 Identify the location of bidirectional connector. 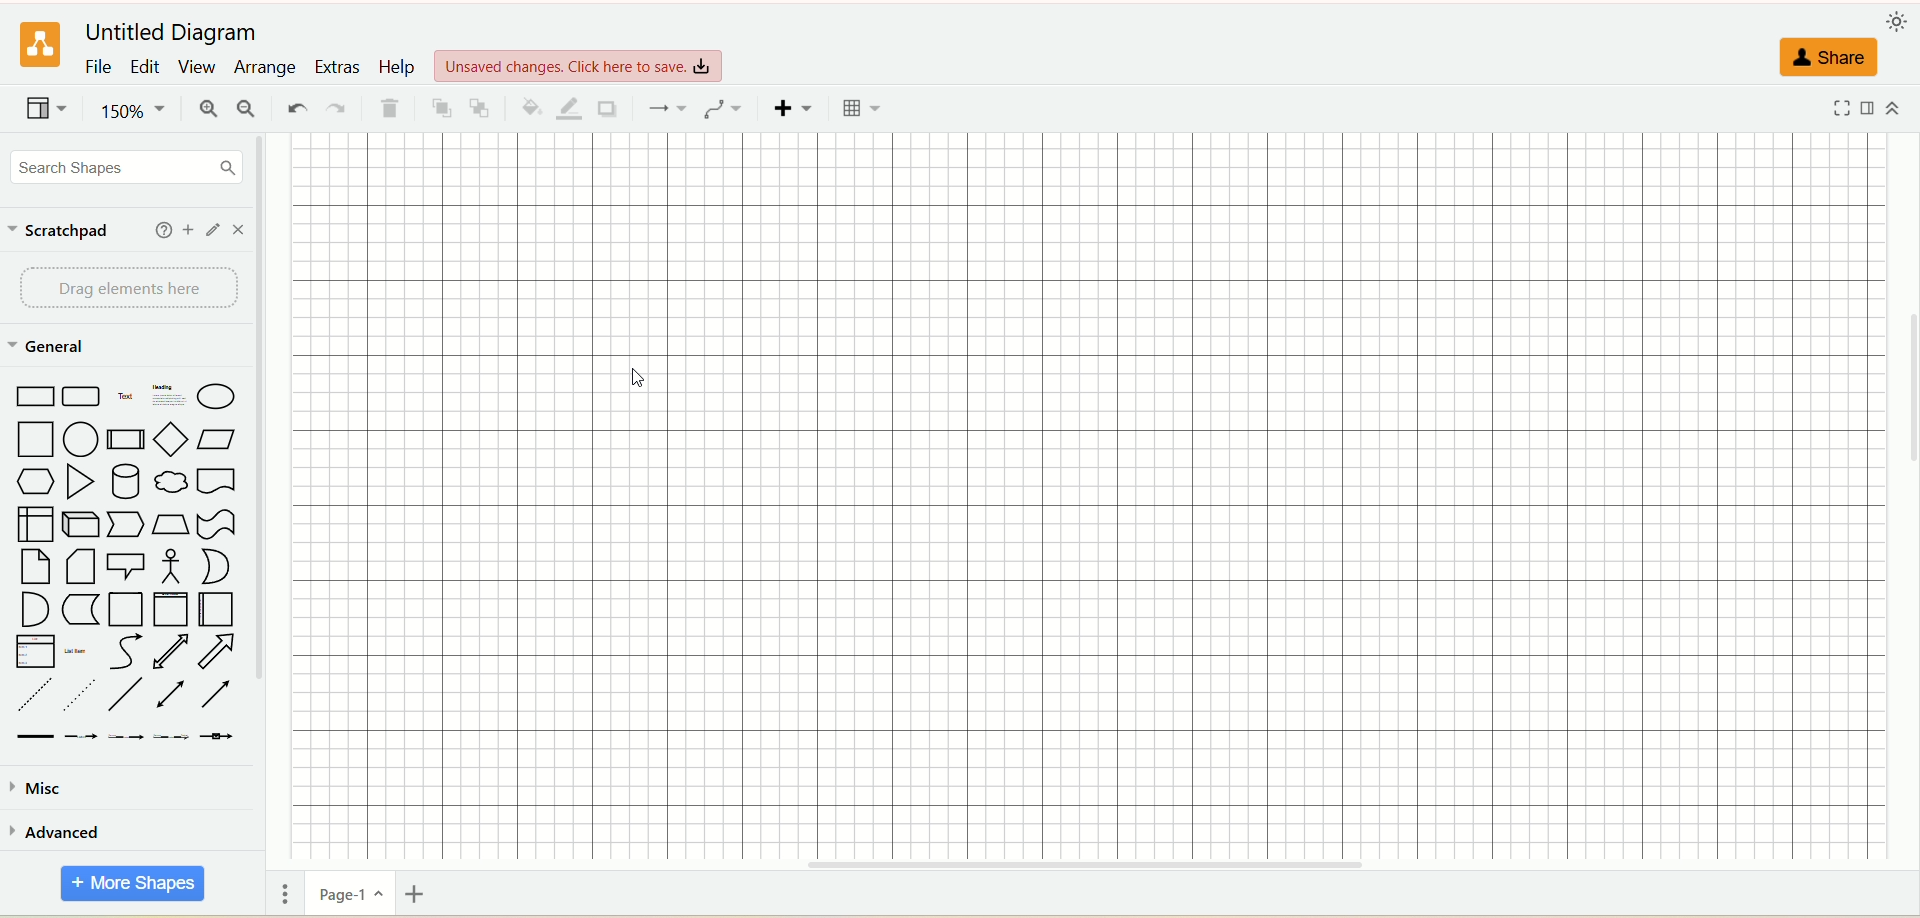
(171, 695).